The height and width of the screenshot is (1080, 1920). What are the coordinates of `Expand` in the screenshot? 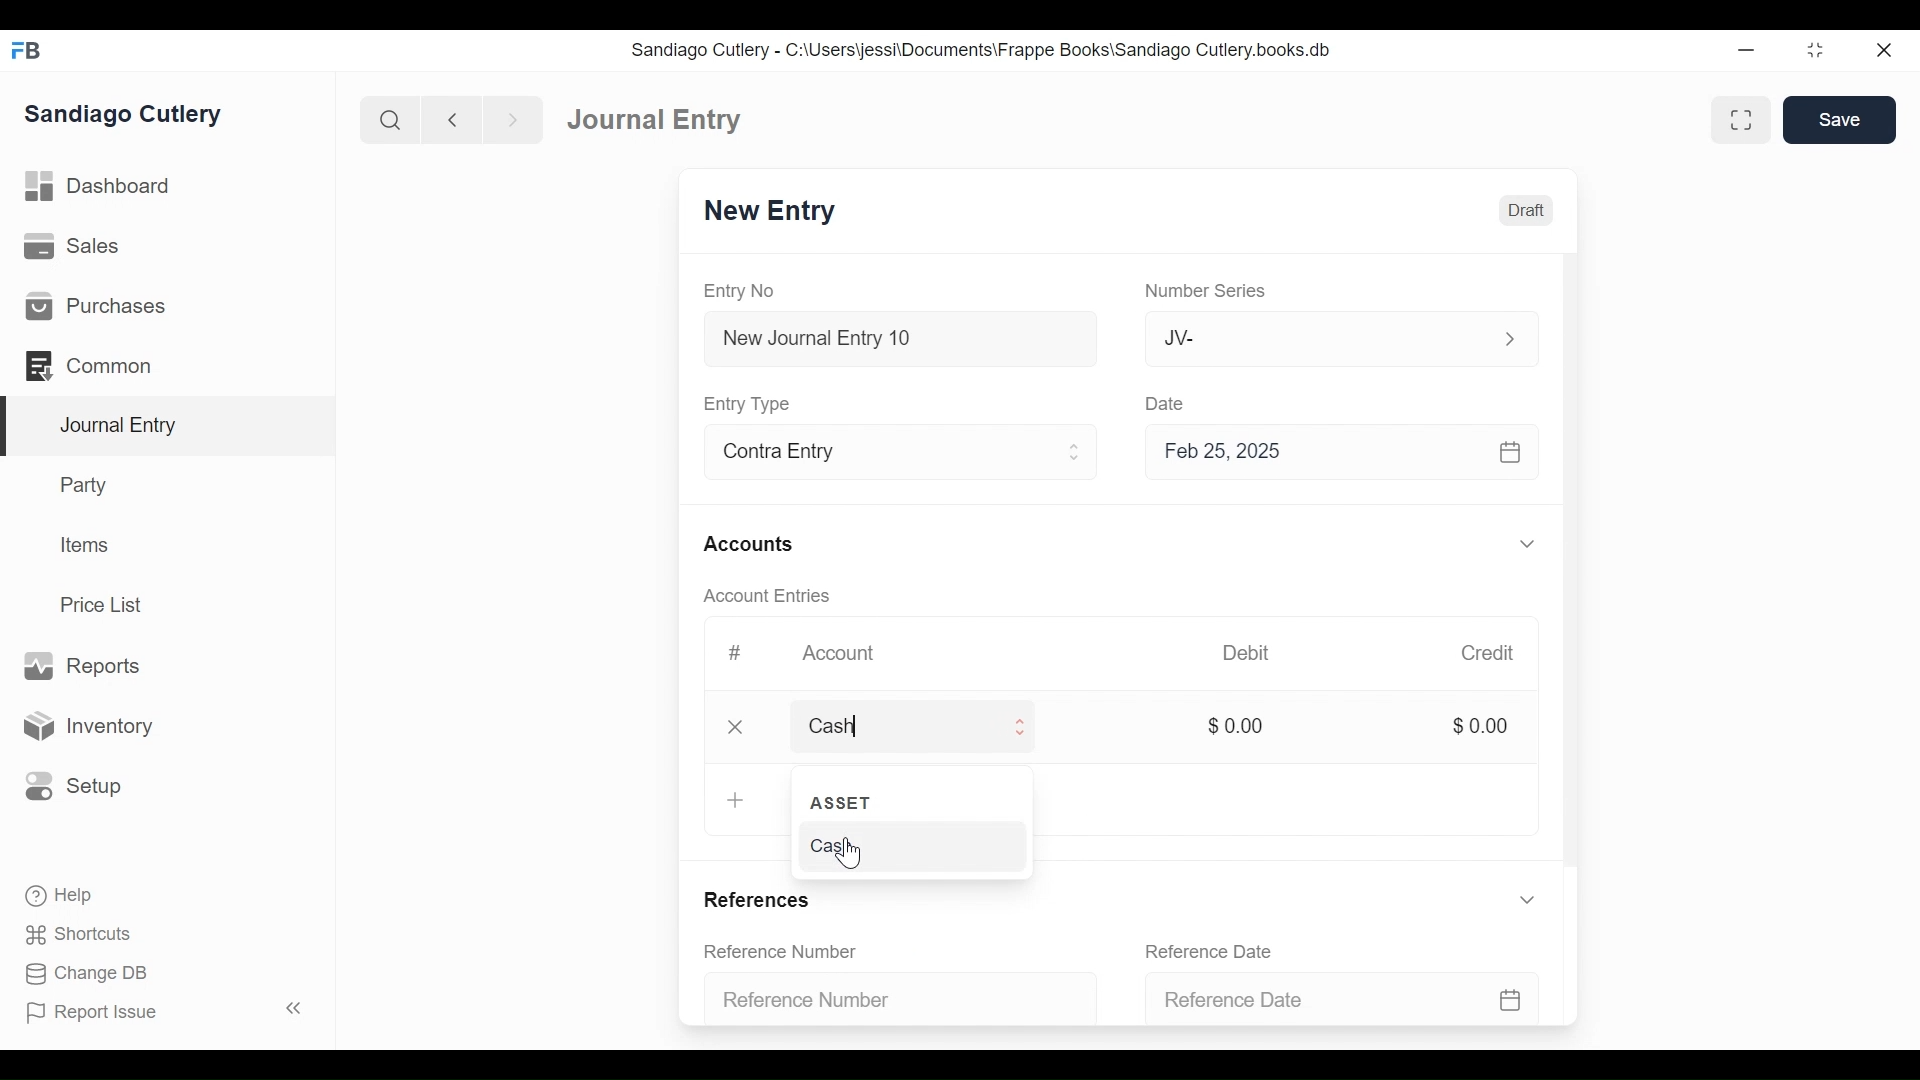 It's located at (1530, 903).